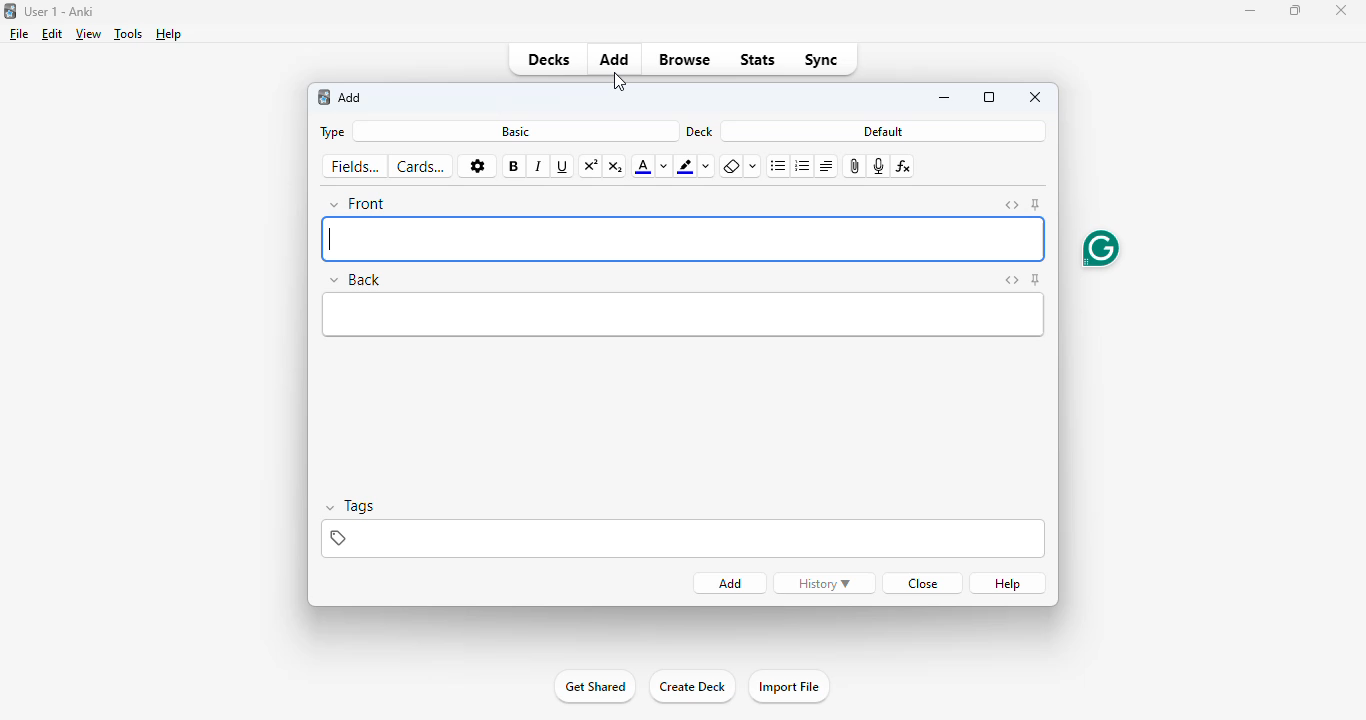 This screenshot has height=720, width=1366. What do you see at coordinates (905, 166) in the screenshot?
I see `equations` at bounding box center [905, 166].